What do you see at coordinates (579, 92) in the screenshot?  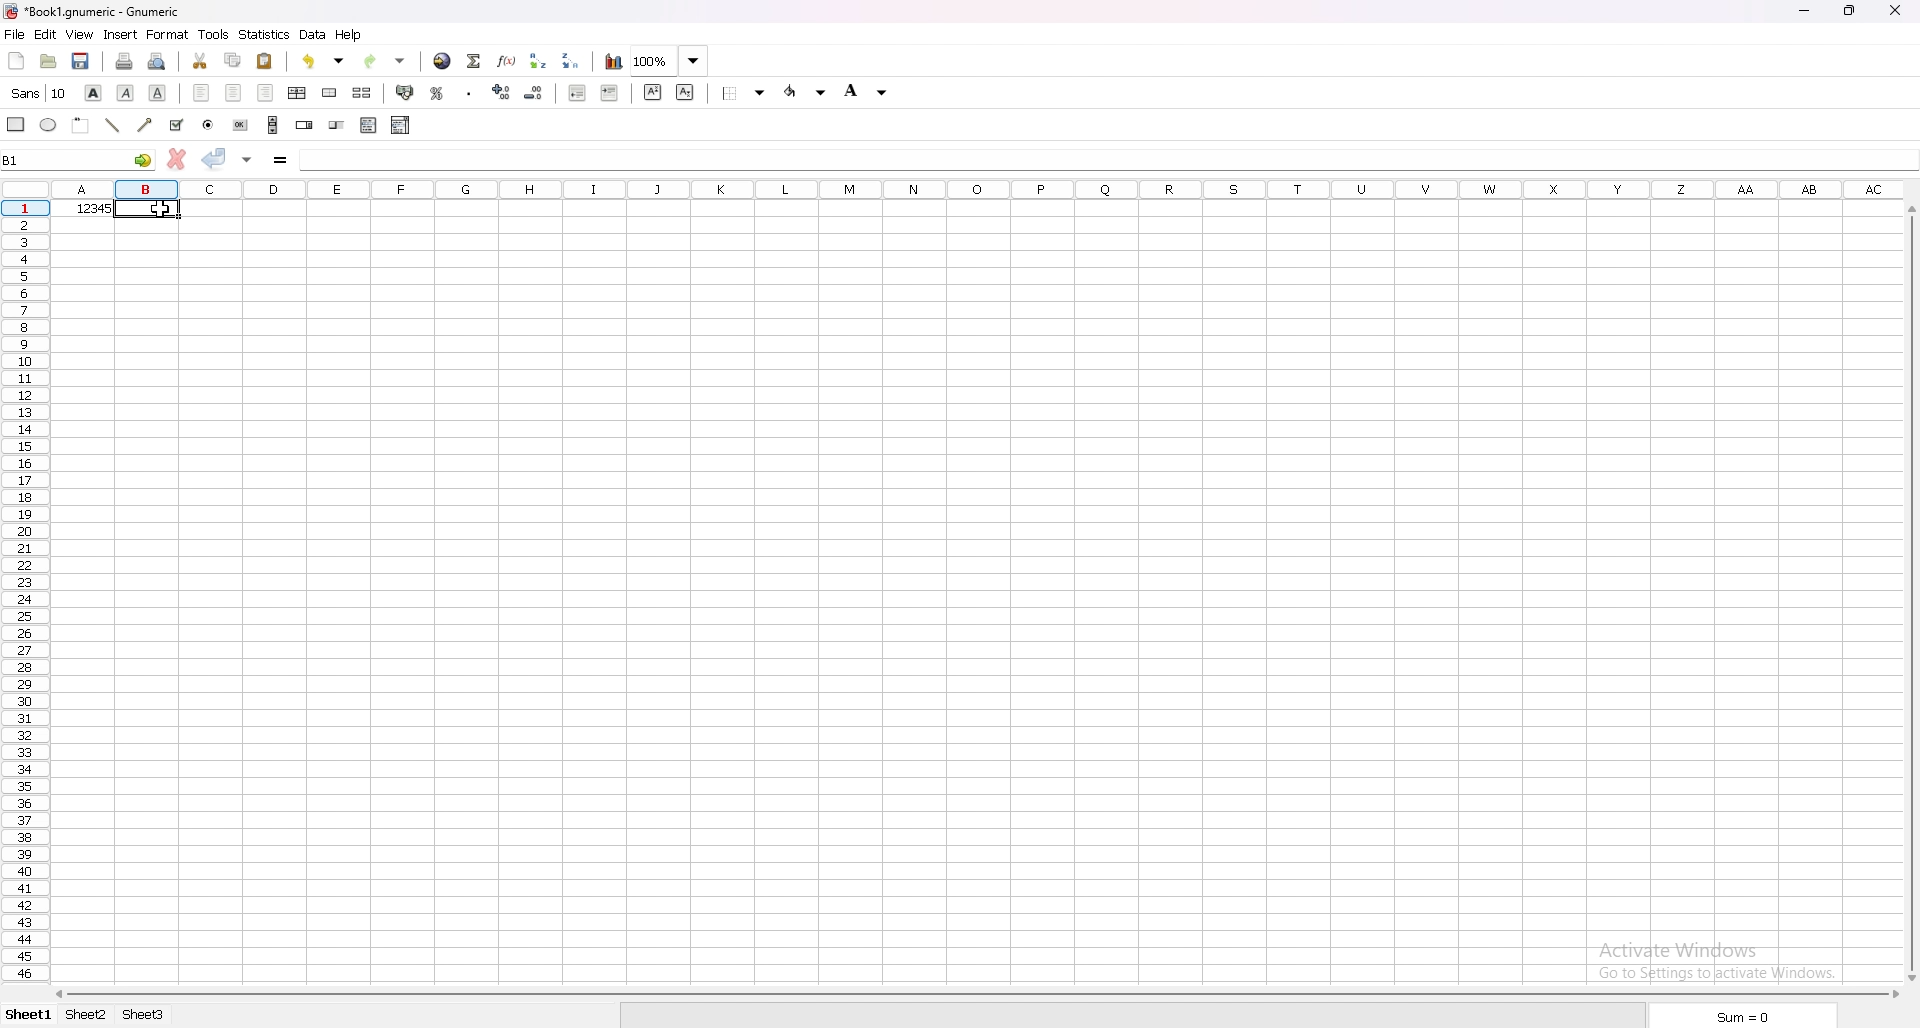 I see `decrease indent` at bounding box center [579, 92].